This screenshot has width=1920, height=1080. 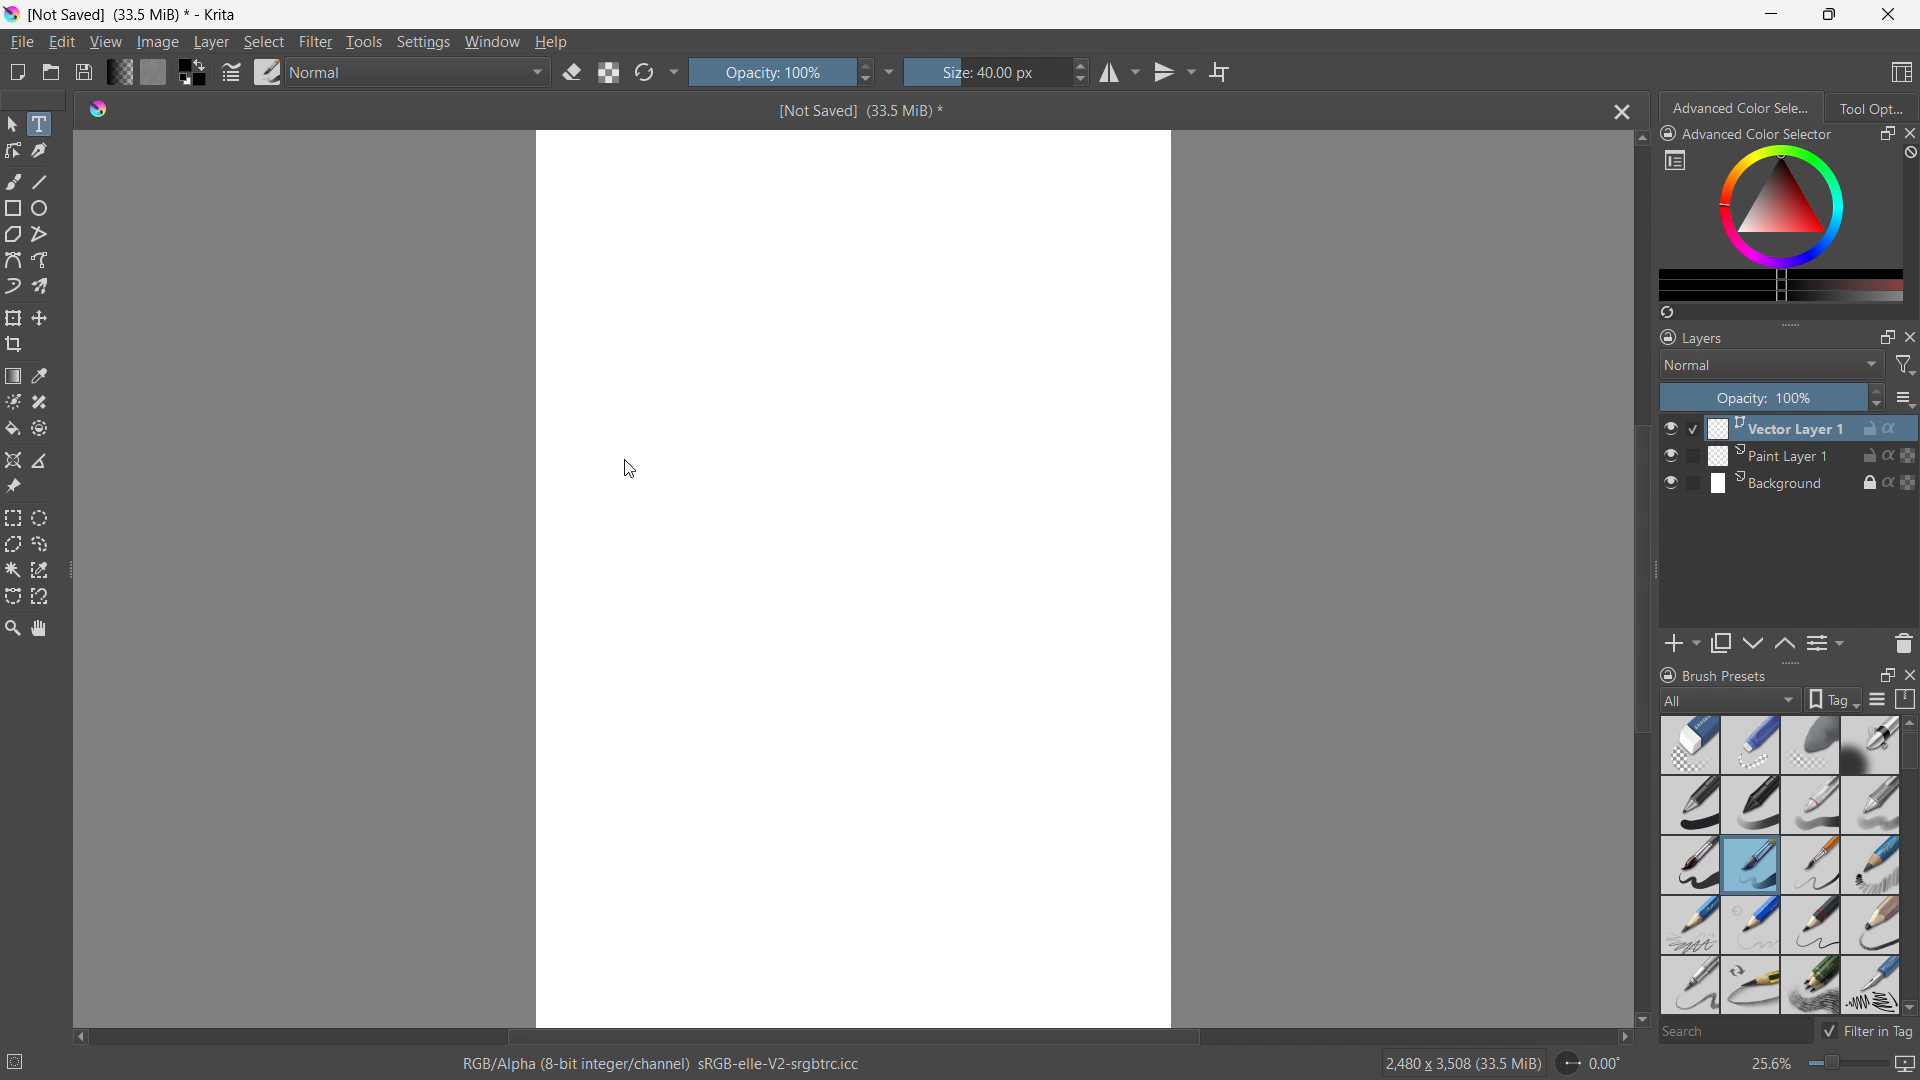 I want to click on color wheels, so click(x=1781, y=205).